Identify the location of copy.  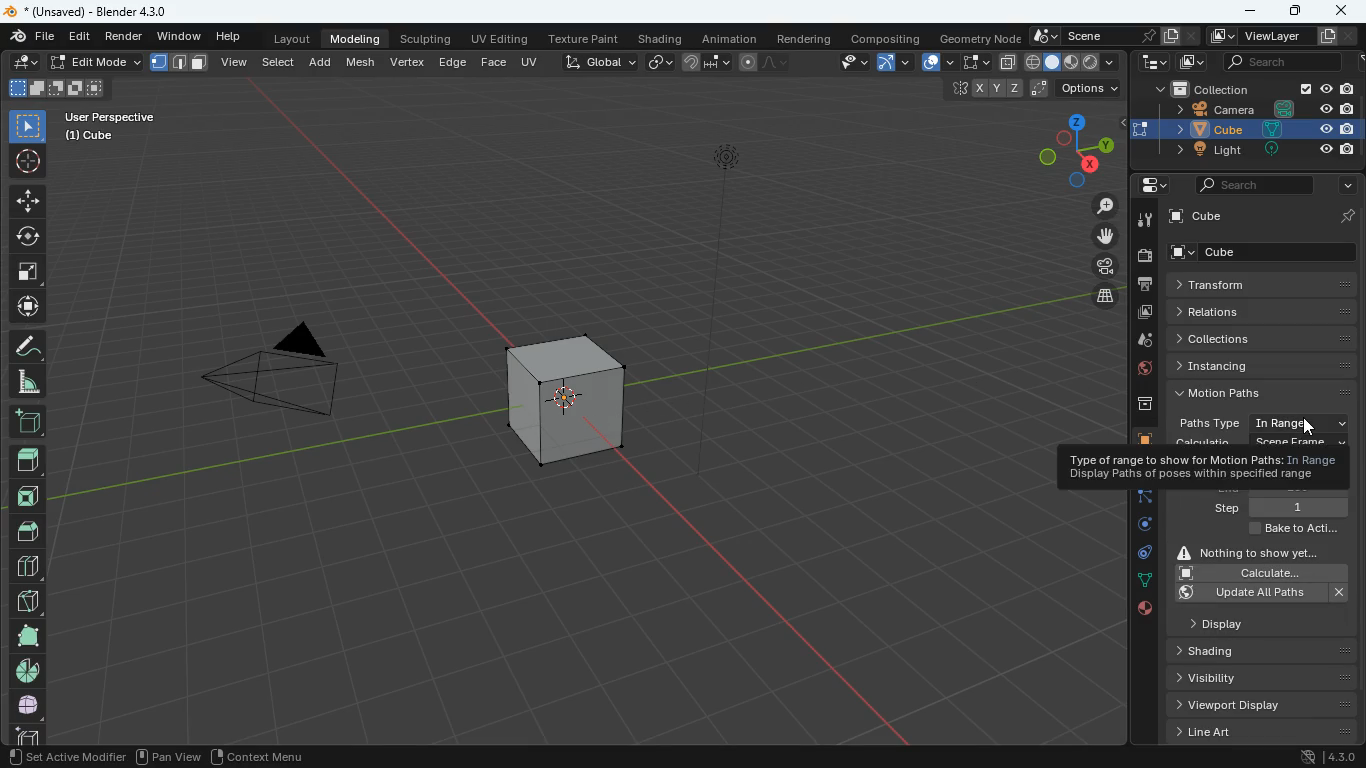
(660, 60).